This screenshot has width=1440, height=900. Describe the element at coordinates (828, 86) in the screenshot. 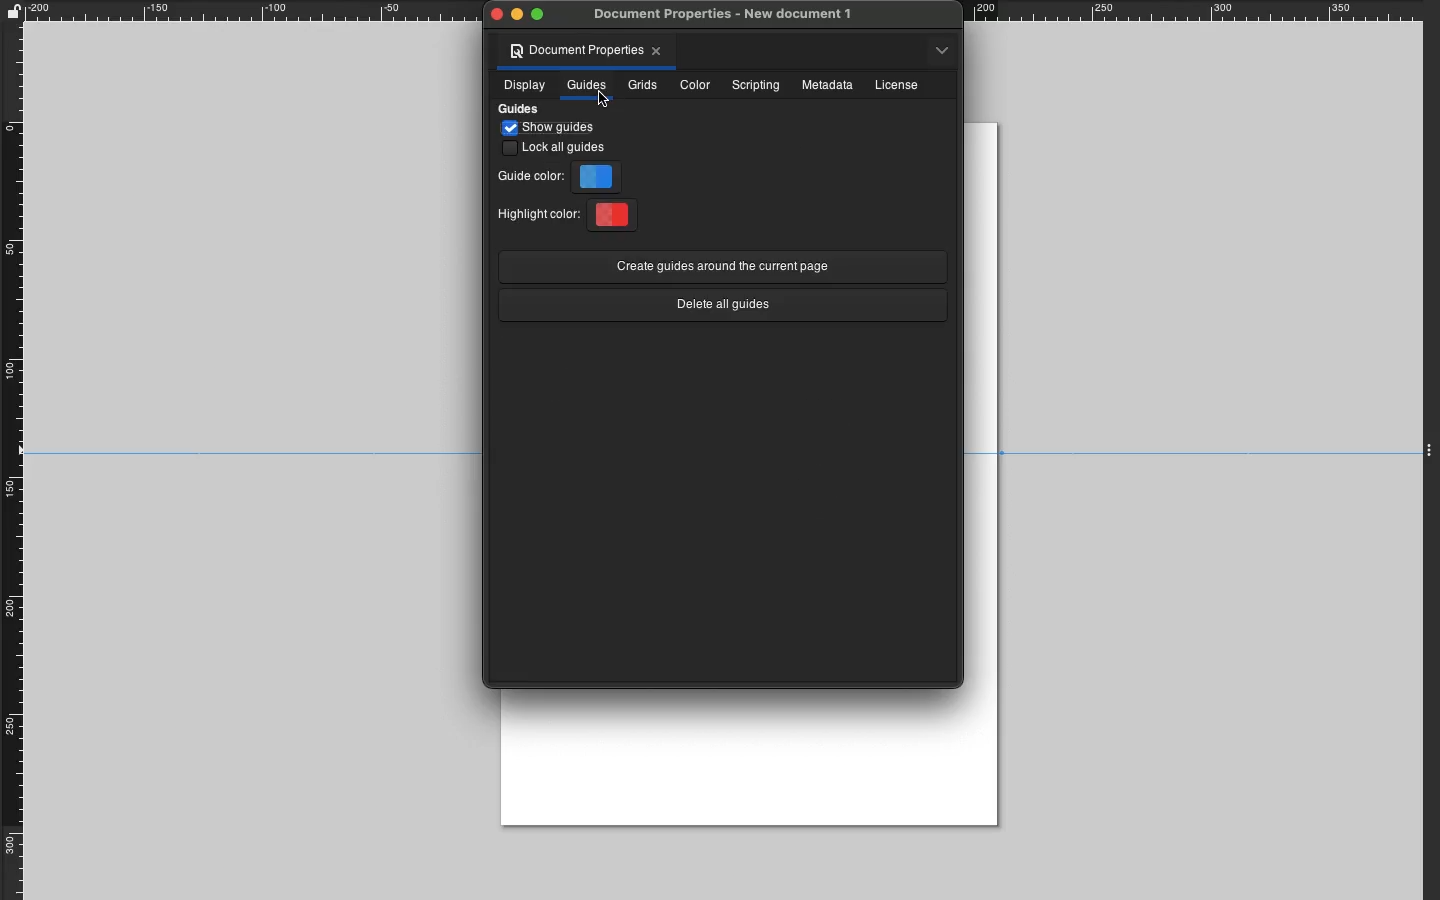

I see `Metadata` at that location.